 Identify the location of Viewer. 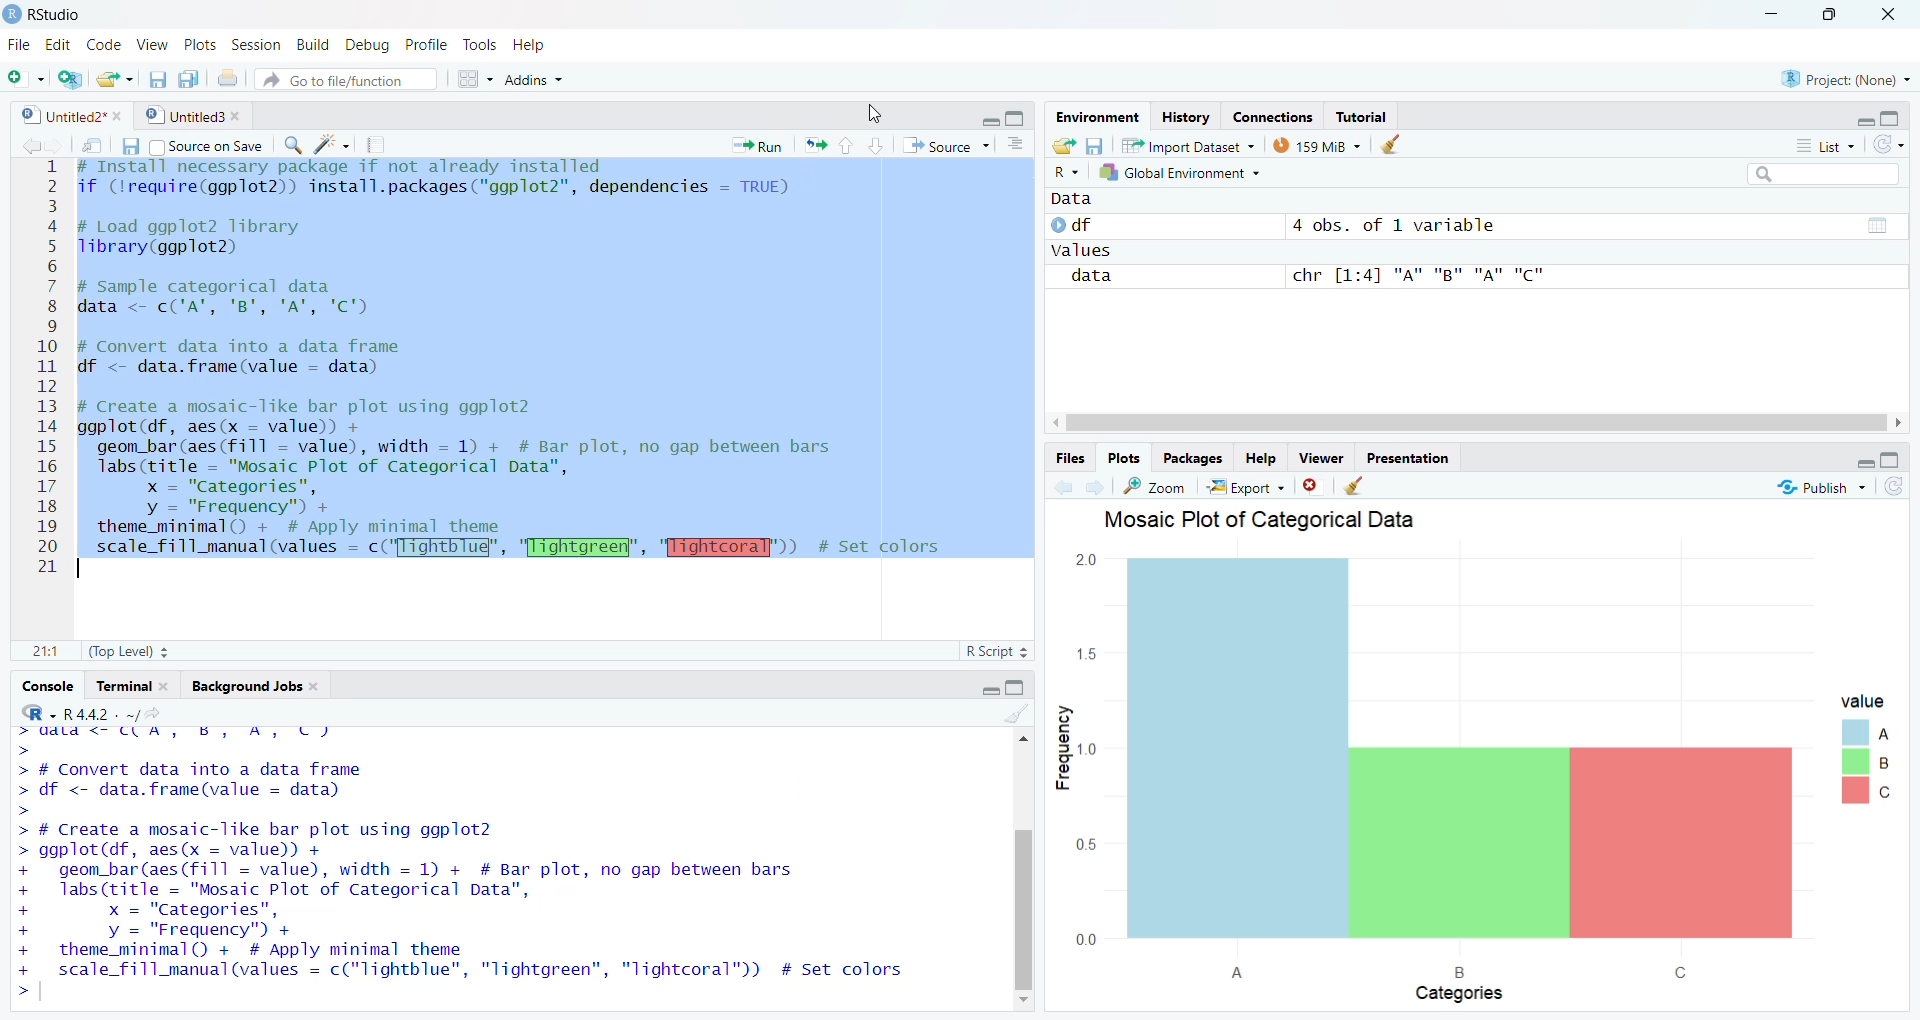
(1323, 458).